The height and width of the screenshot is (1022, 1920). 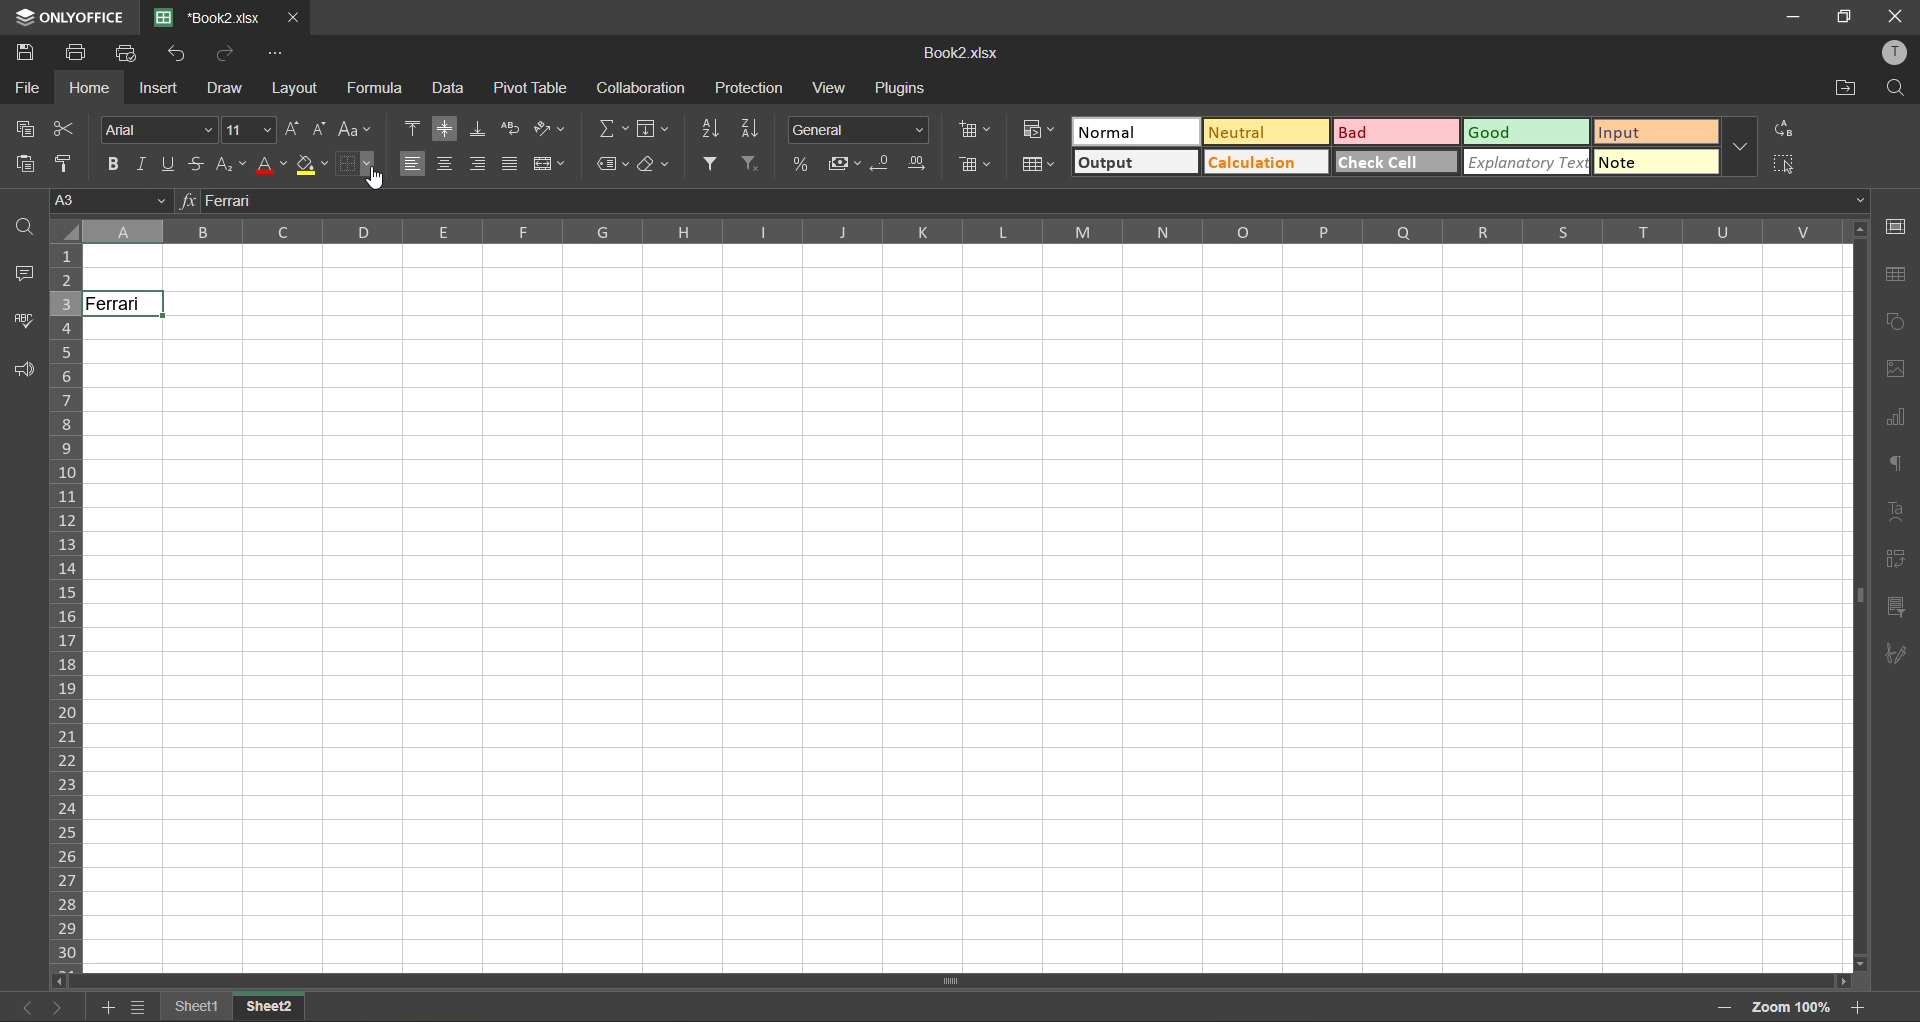 What do you see at coordinates (447, 130) in the screenshot?
I see `align middle` at bounding box center [447, 130].